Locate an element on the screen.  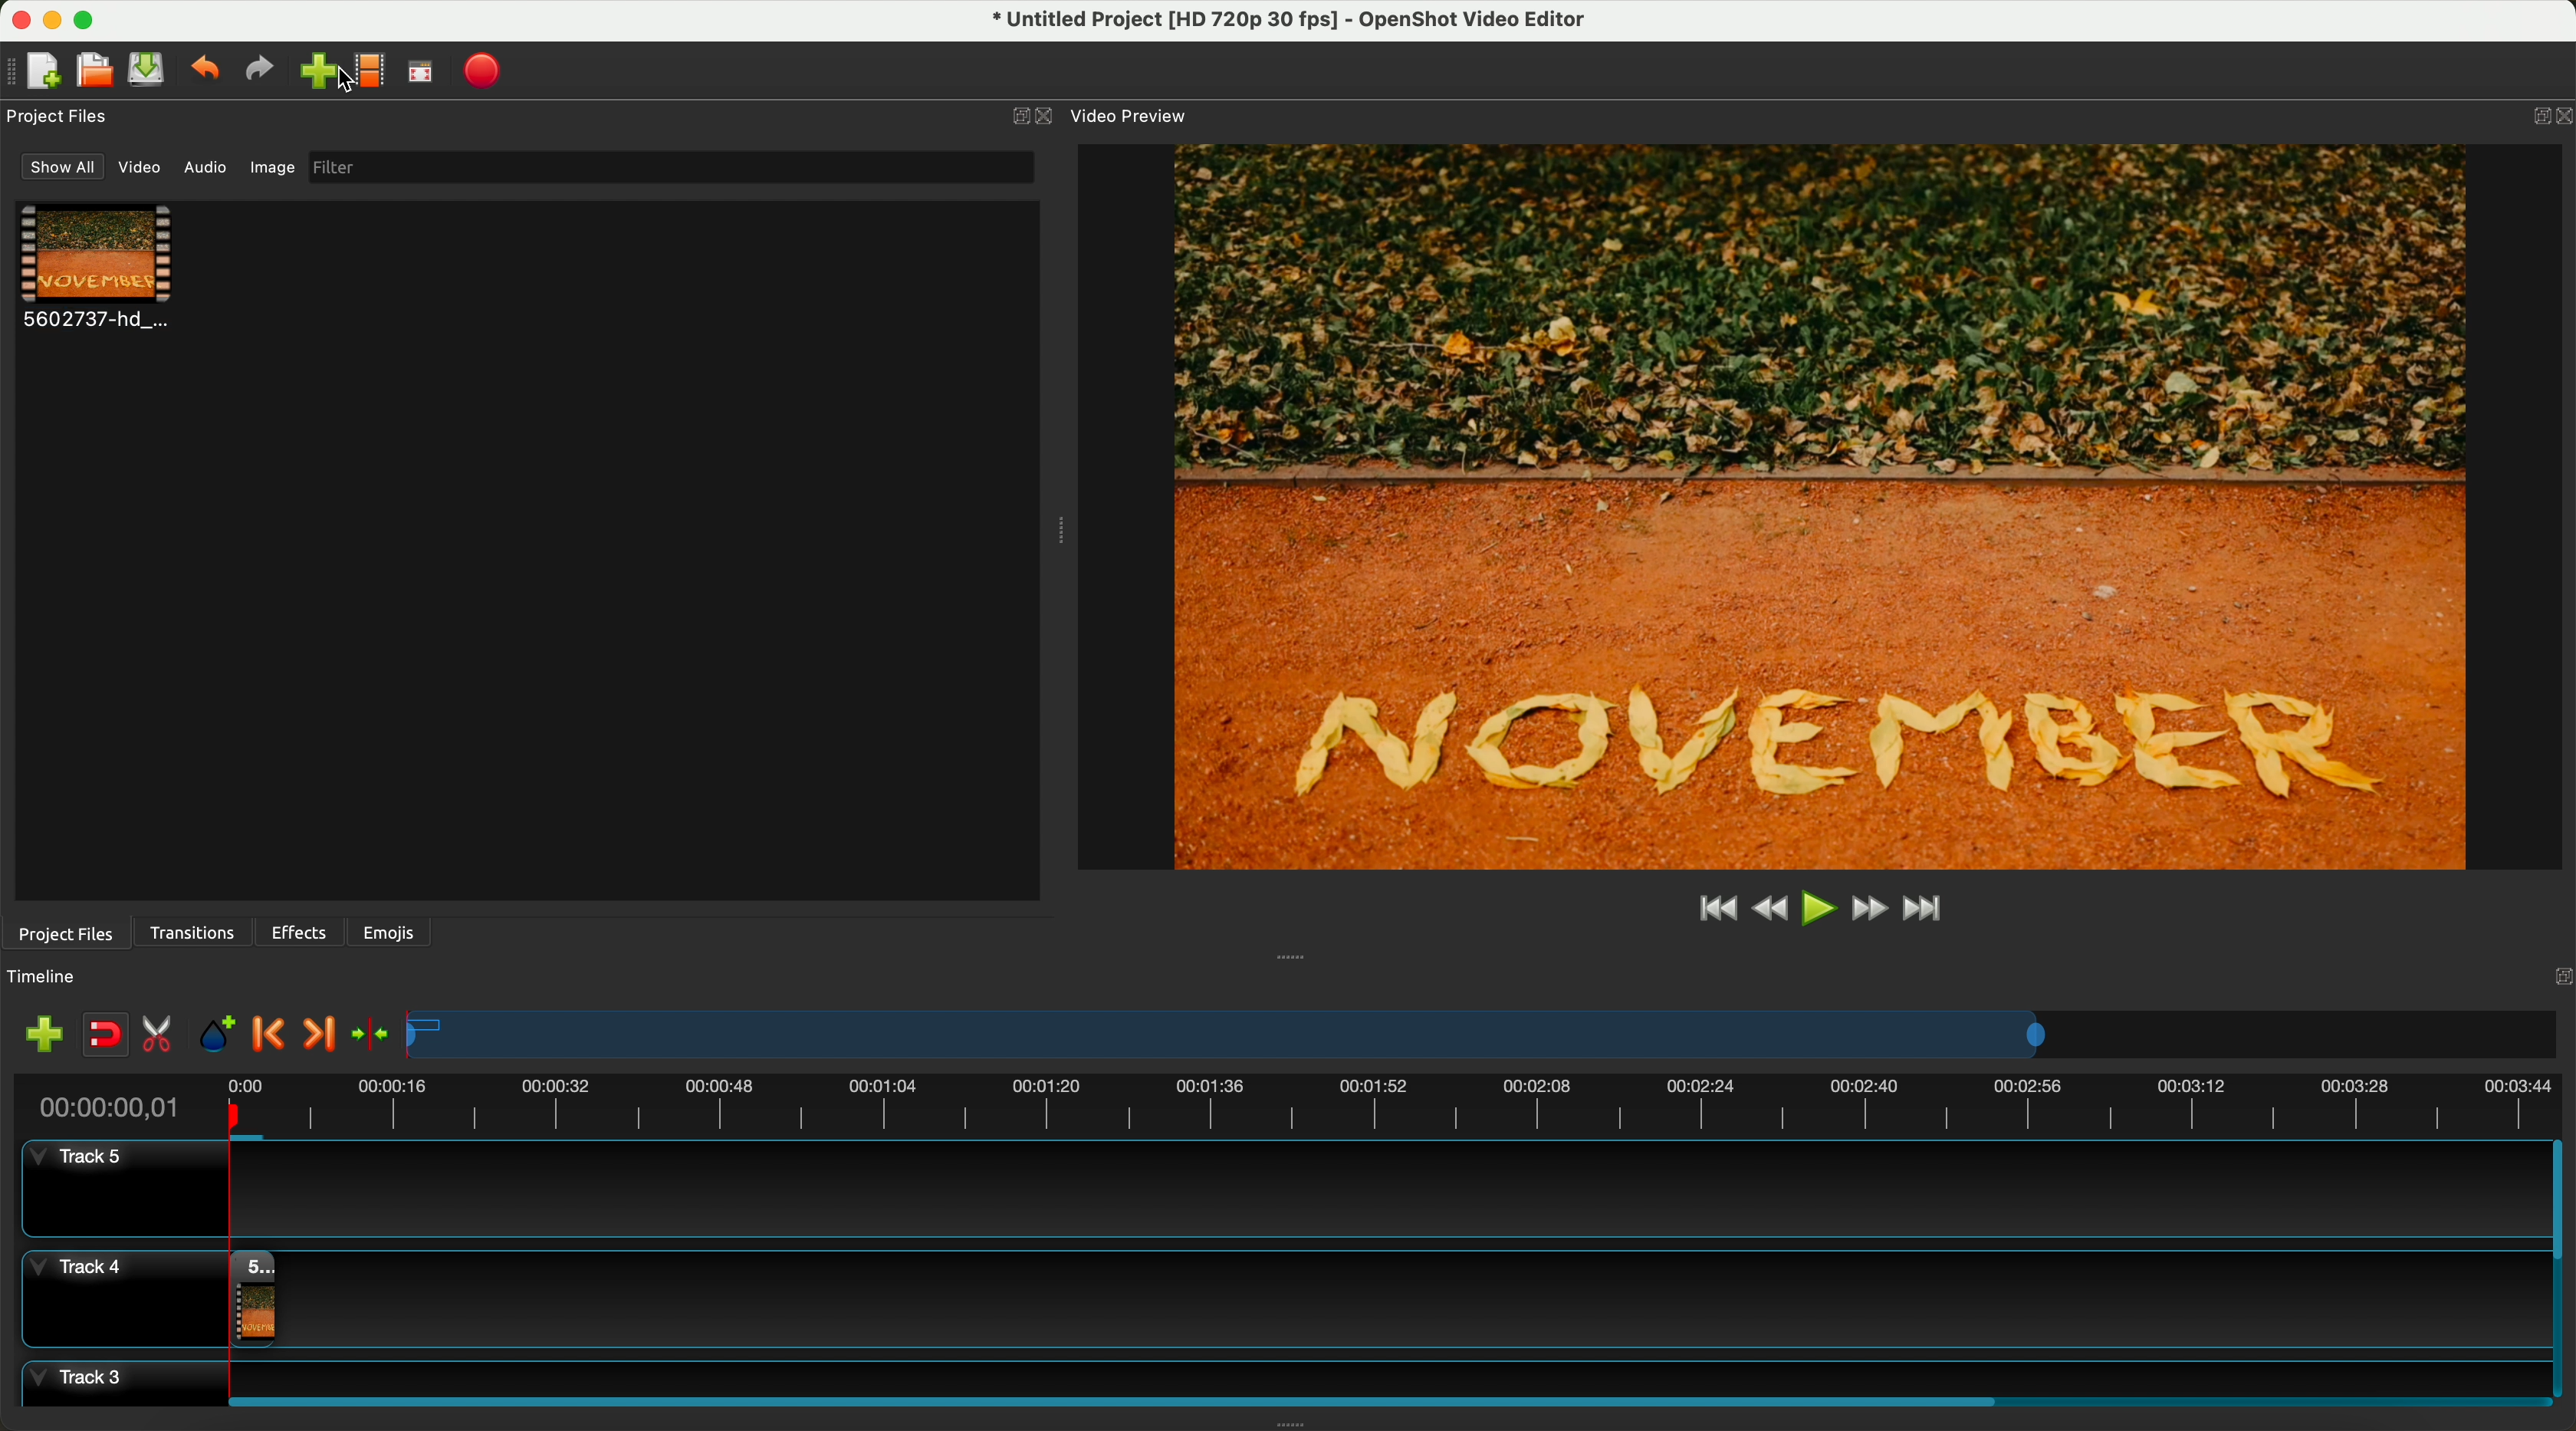
choose profile is located at coordinates (375, 74).